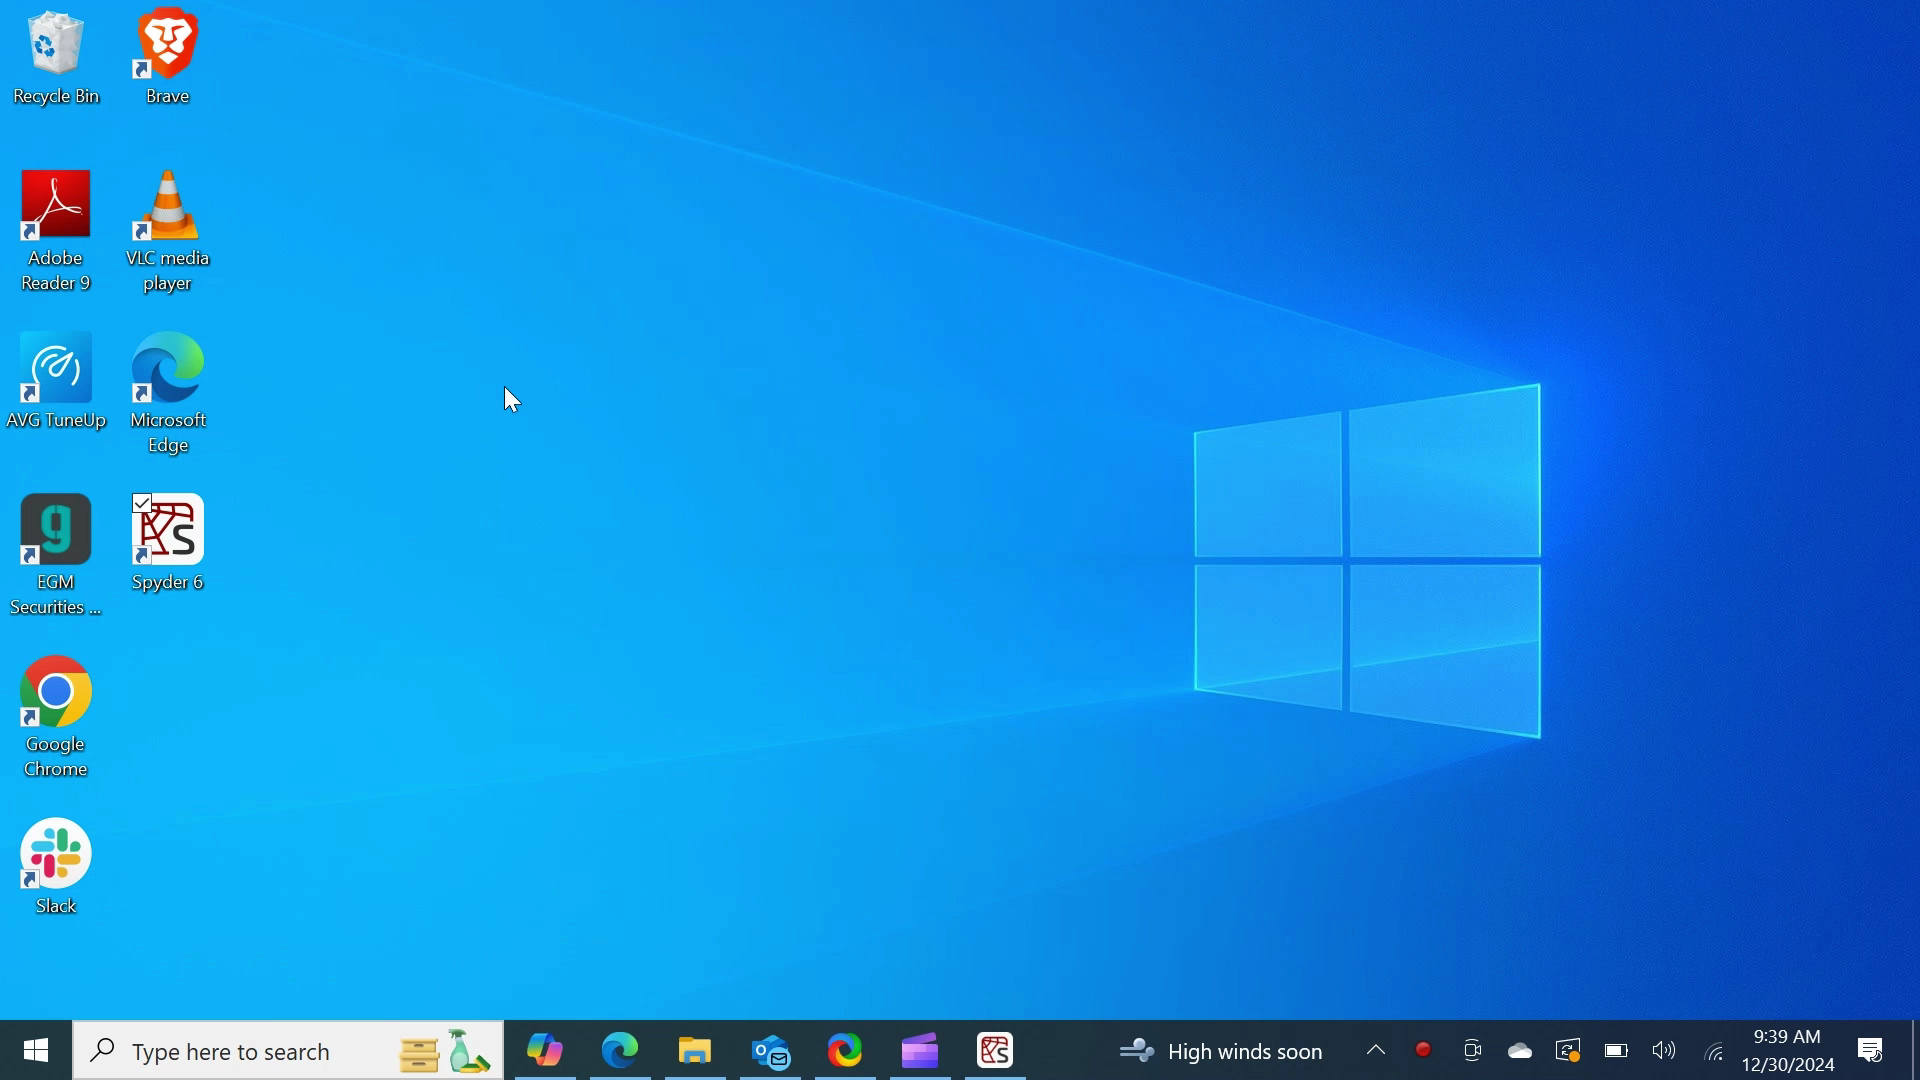  Describe the element at coordinates (34, 1050) in the screenshot. I see `start` at that location.